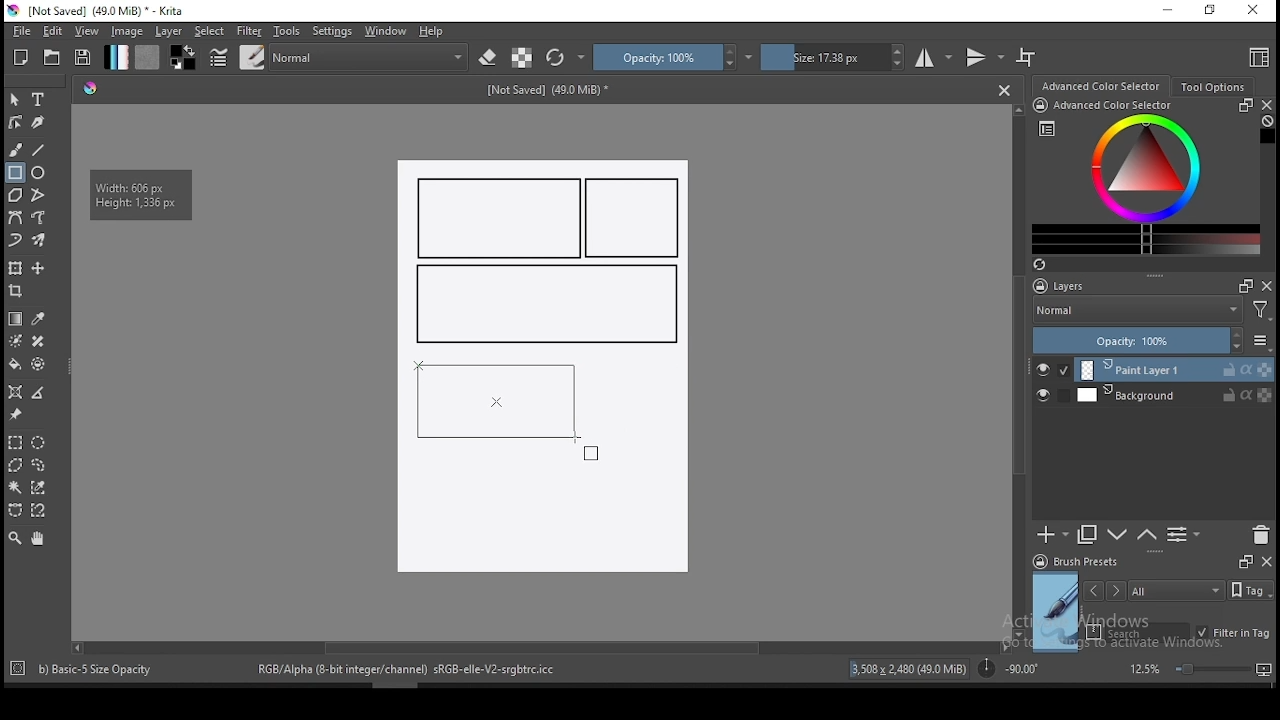 This screenshot has height=720, width=1280. Describe the element at coordinates (116, 57) in the screenshot. I see `gradient fill` at that location.